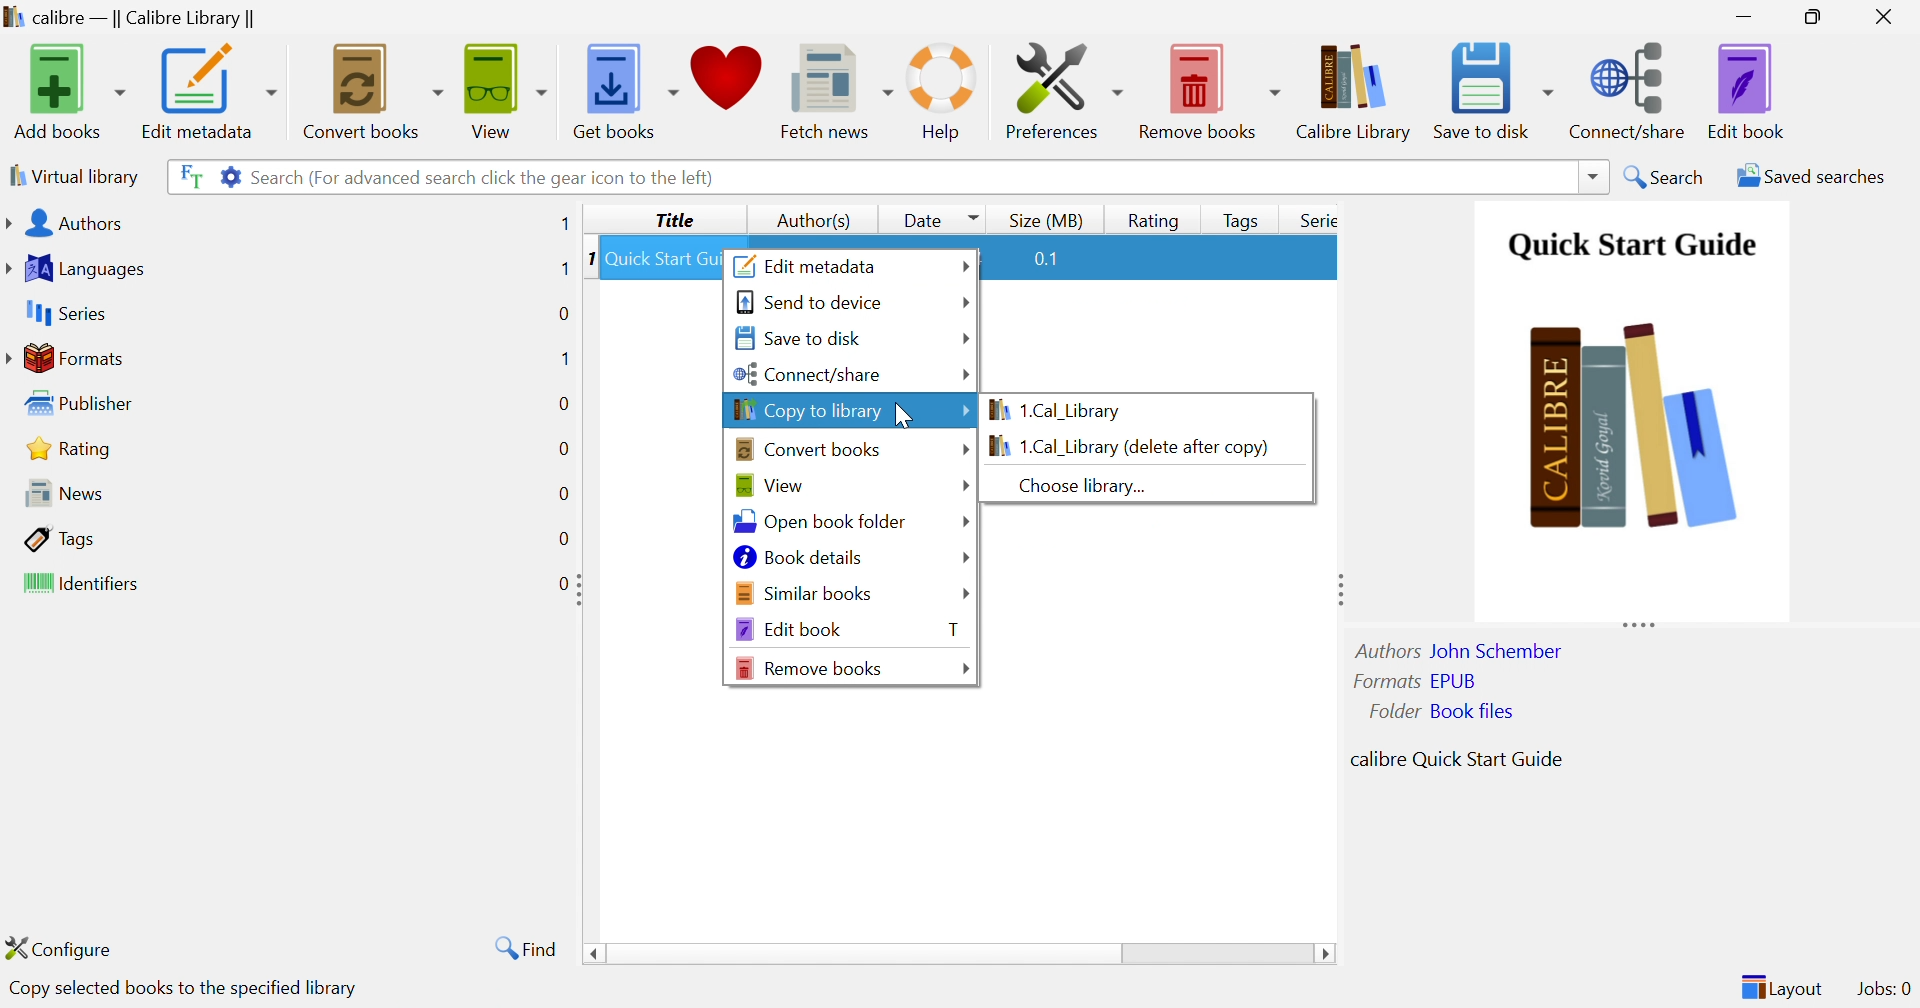 The image size is (1920, 1008). What do you see at coordinates (964, 555) in the screenshot?
I see `Drop Down` at bounding box center [964, 555].